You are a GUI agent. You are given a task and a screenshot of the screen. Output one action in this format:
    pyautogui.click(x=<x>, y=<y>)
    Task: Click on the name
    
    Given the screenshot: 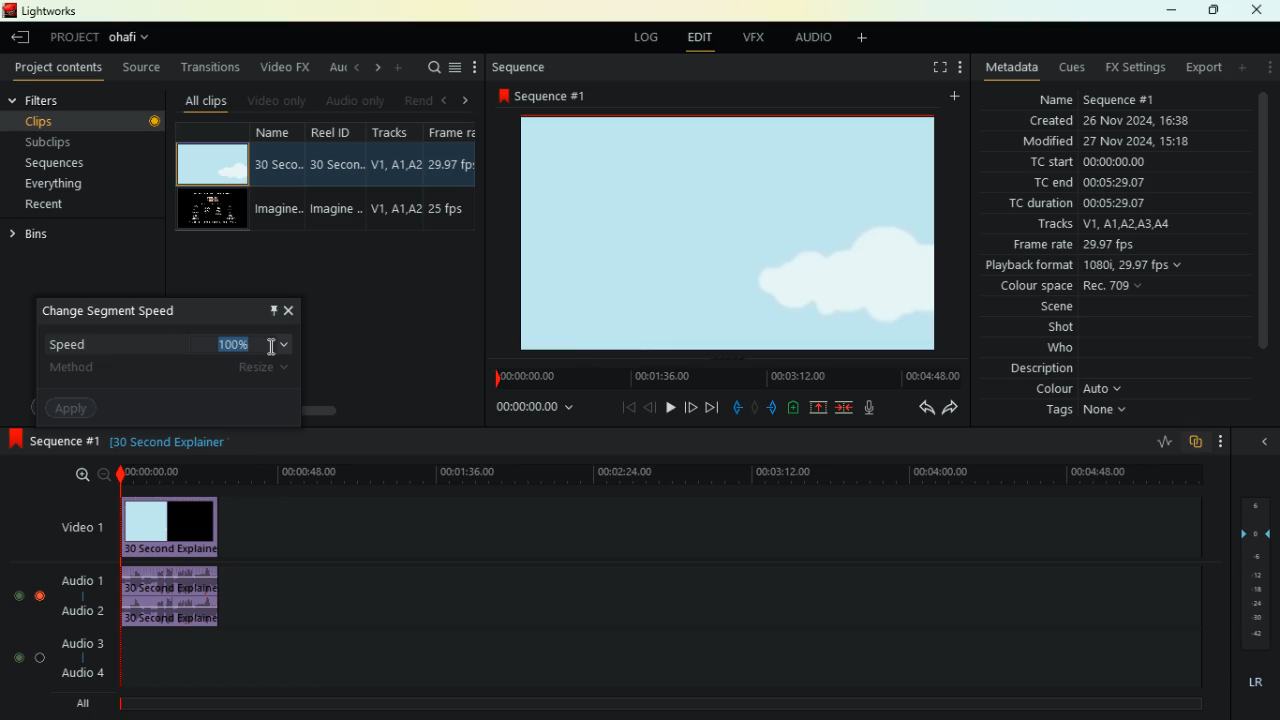 What is the action you would take?
    pyautogui.click(x=282, y=178)
    